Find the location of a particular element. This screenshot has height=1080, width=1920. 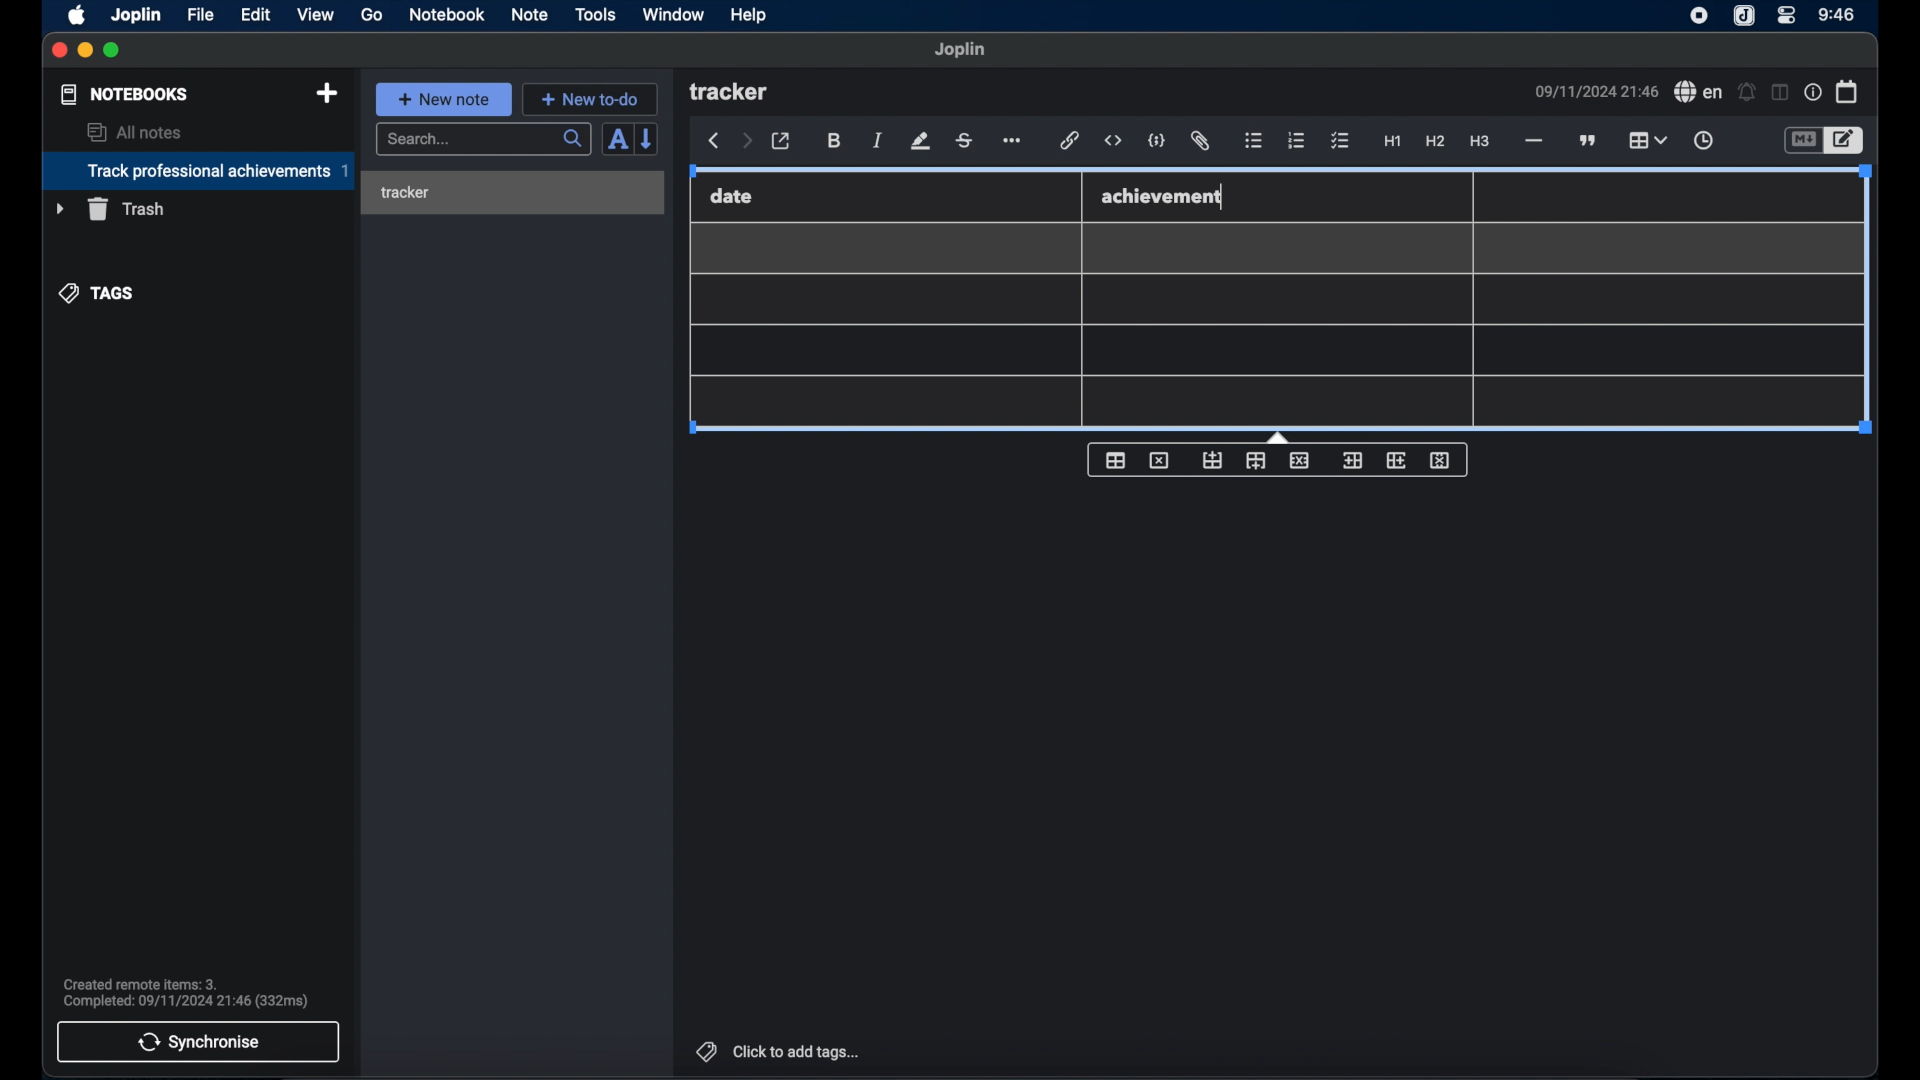

highlight is located at coordinates (920, 141).